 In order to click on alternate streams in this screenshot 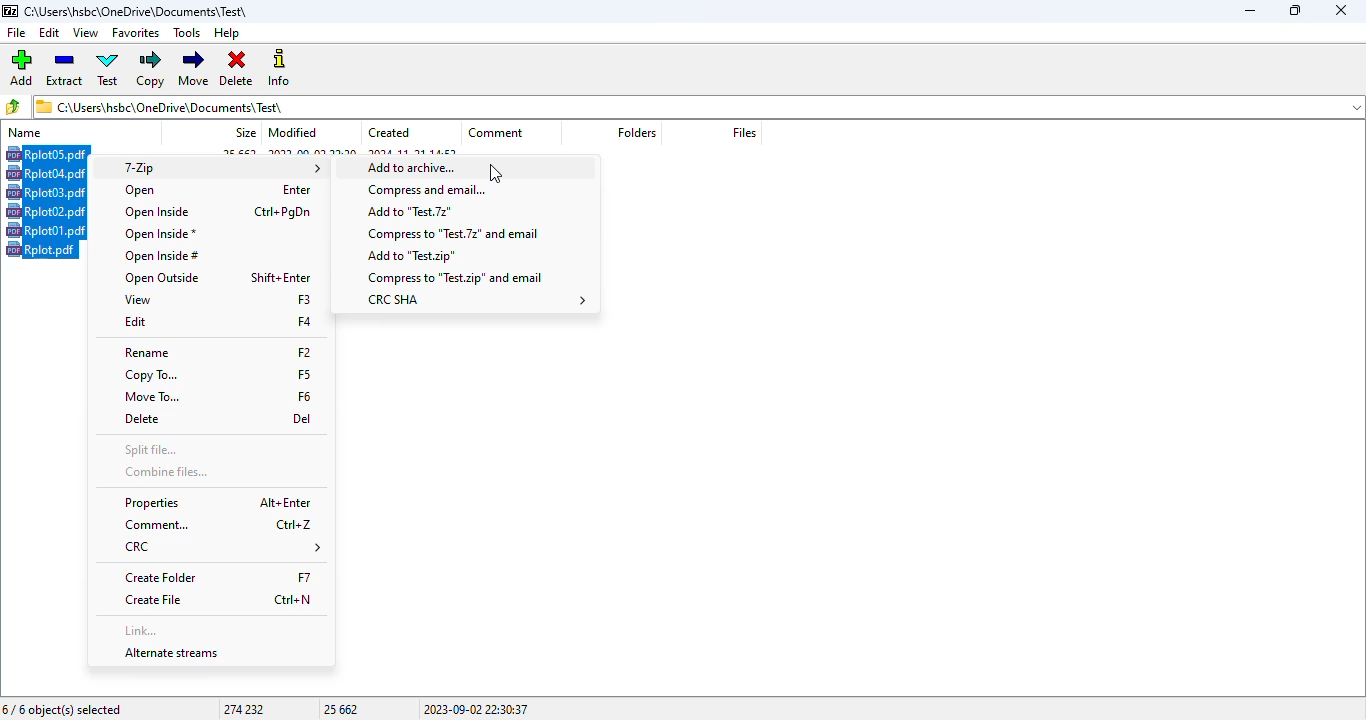, I will do `click(171, 652)`.